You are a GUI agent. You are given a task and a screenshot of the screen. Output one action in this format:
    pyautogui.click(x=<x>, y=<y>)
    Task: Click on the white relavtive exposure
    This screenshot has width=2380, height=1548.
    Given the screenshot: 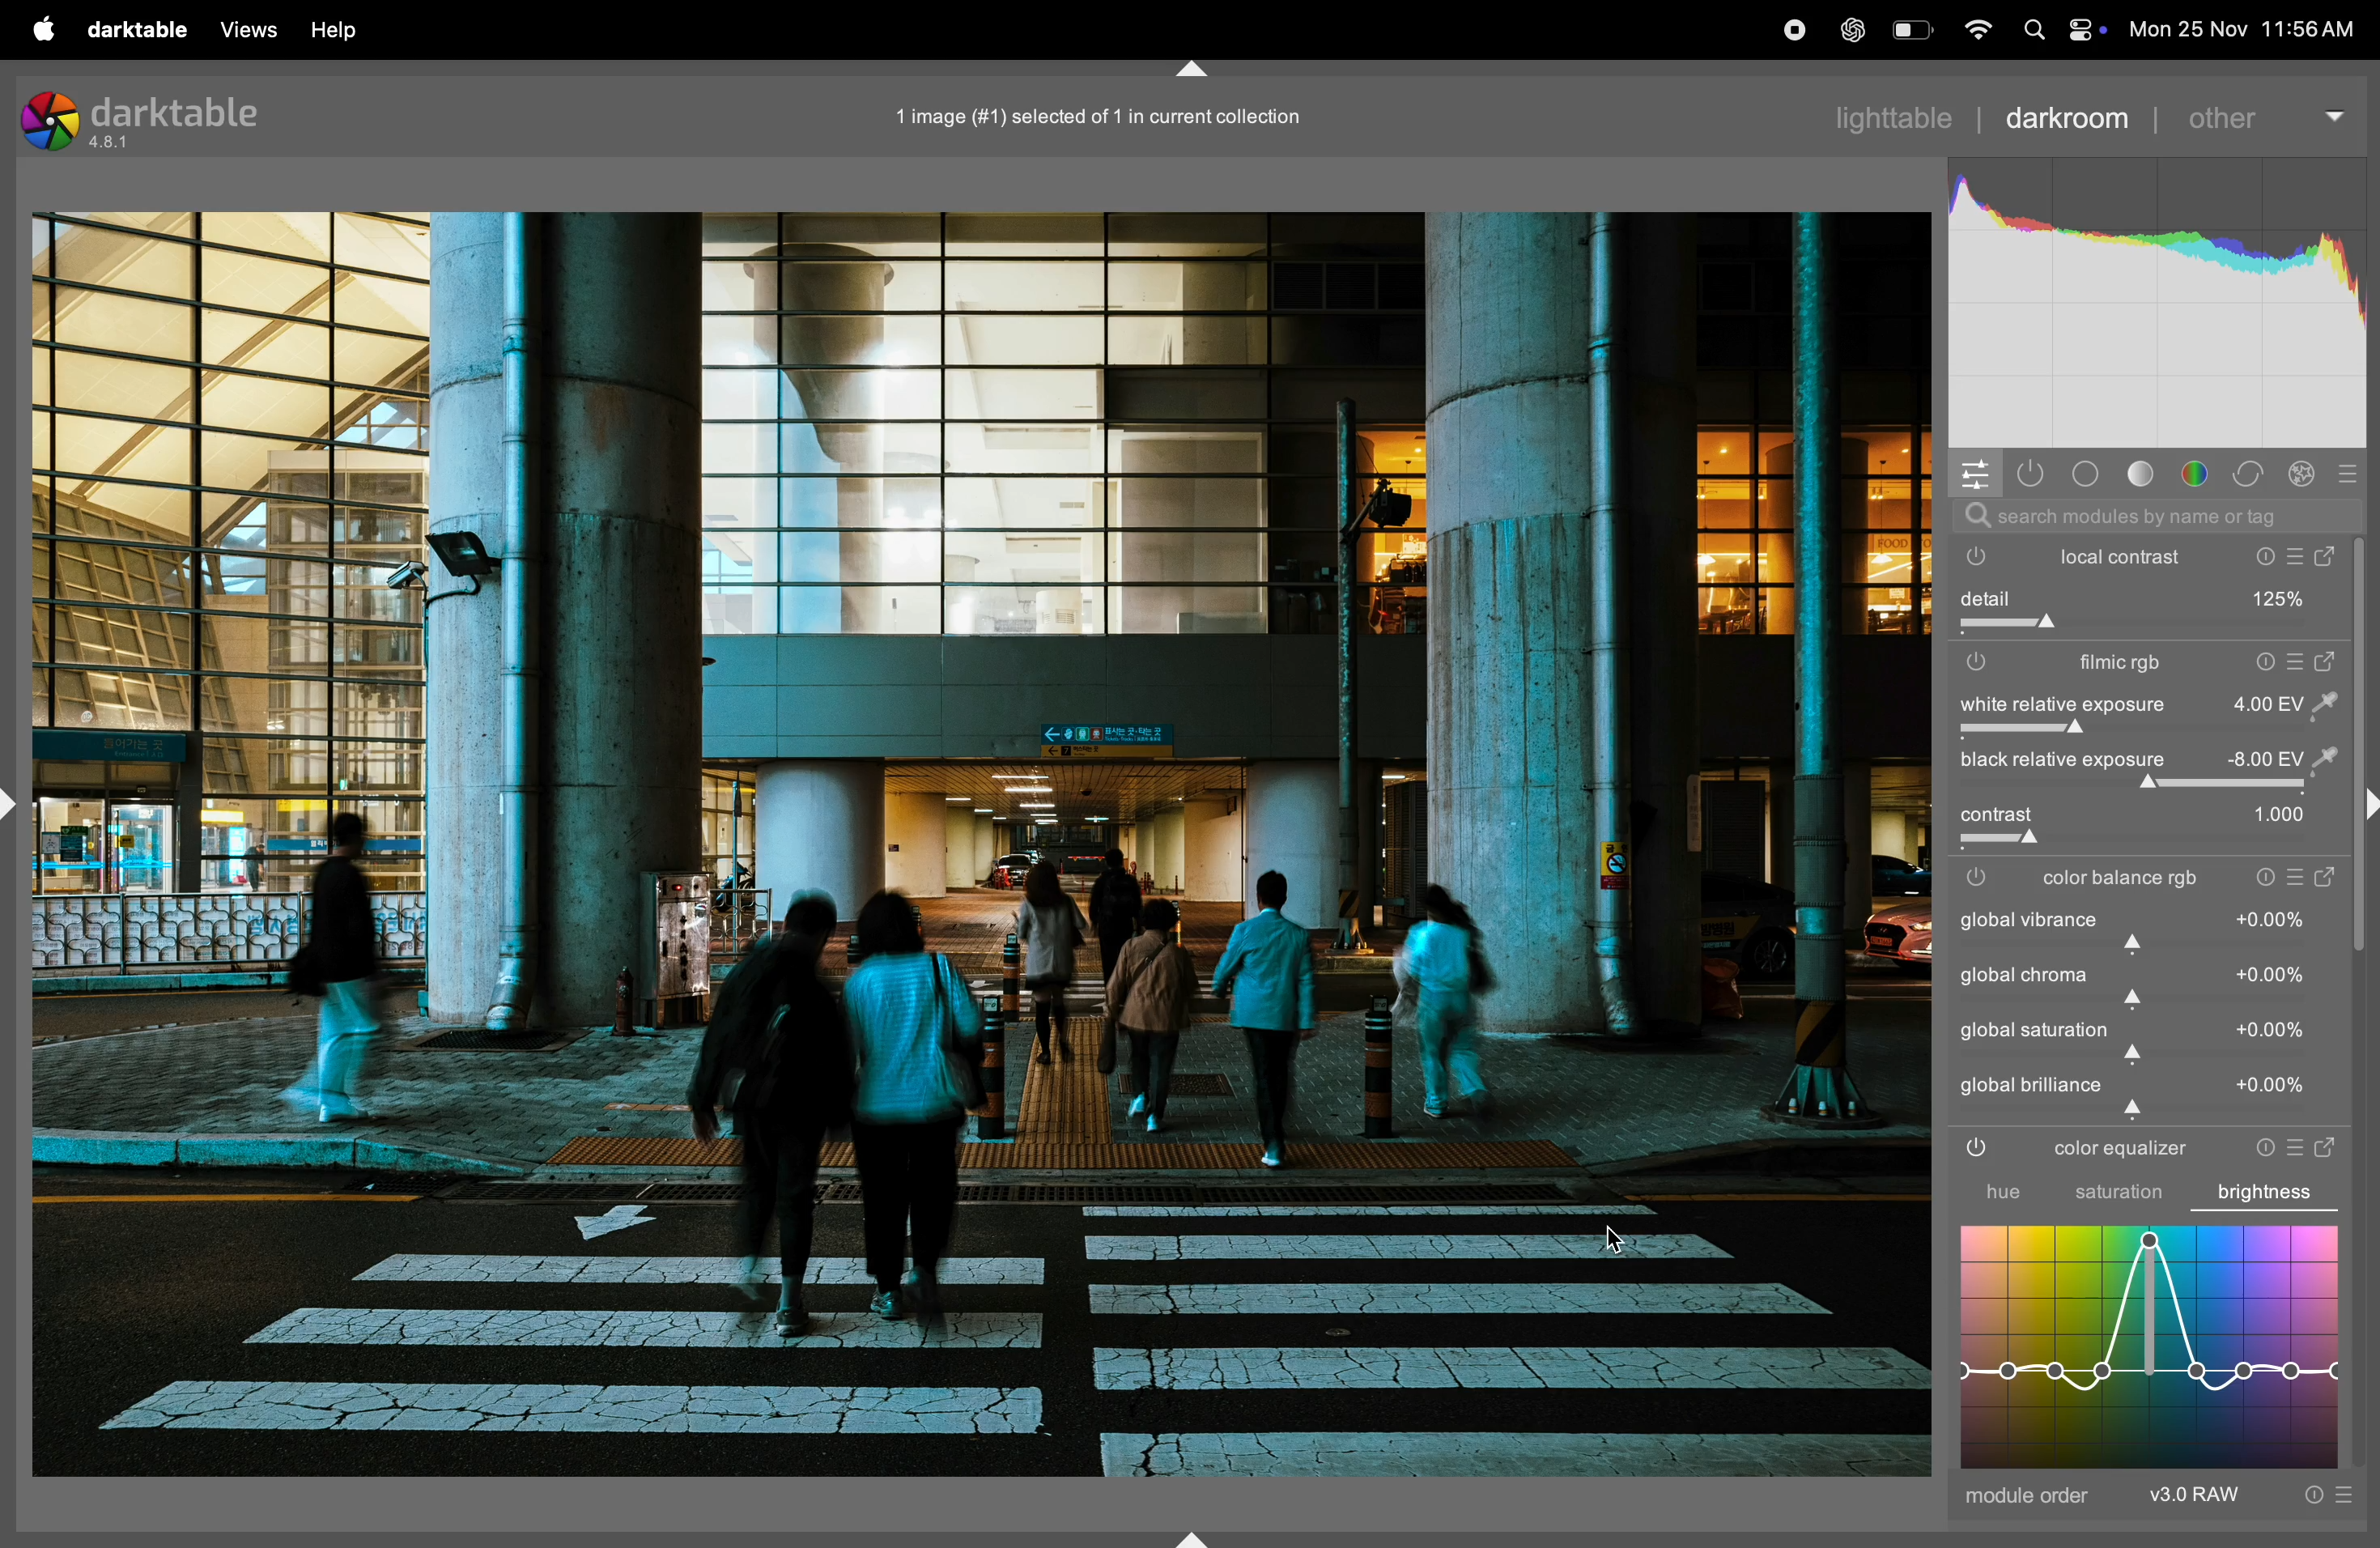 What is the action you would take?
    pyautogui.click(x=2058, y=704)
    